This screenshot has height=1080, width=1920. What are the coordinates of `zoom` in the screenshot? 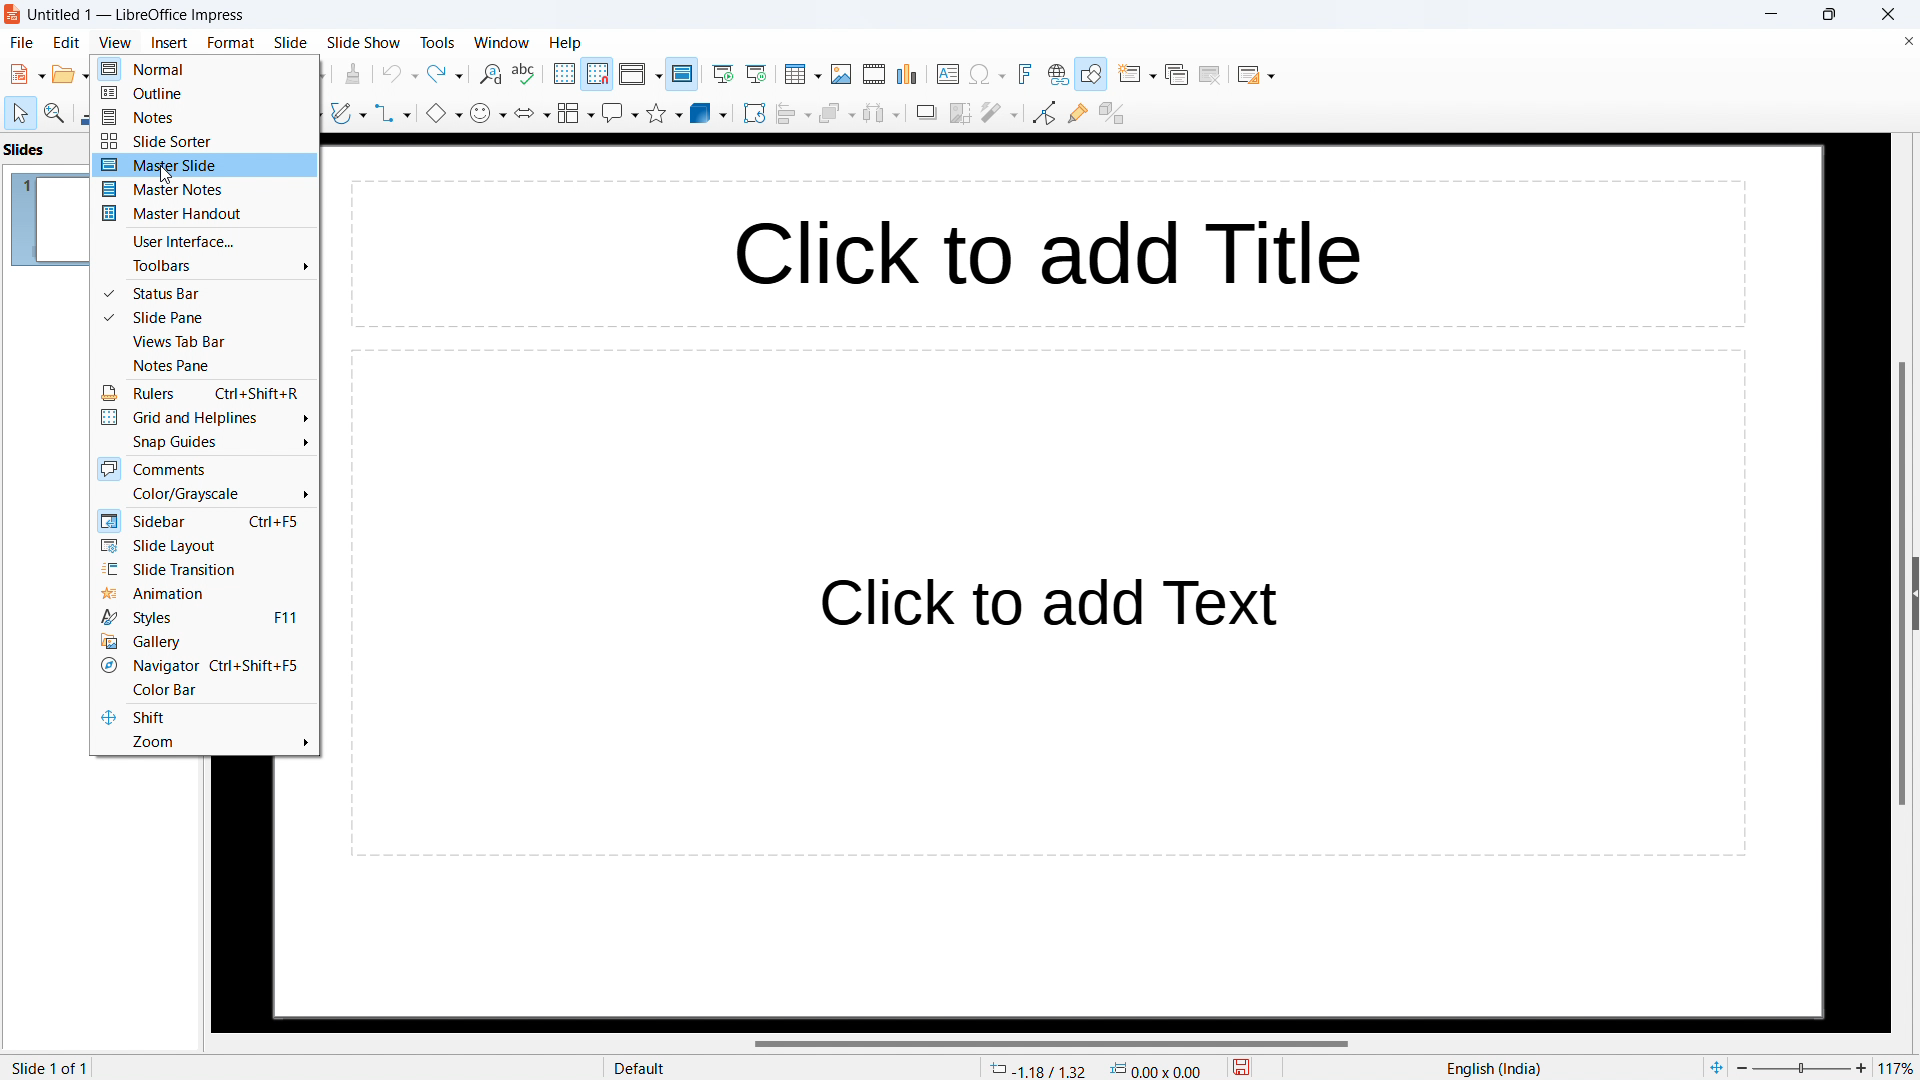 It's located at (204, 743).